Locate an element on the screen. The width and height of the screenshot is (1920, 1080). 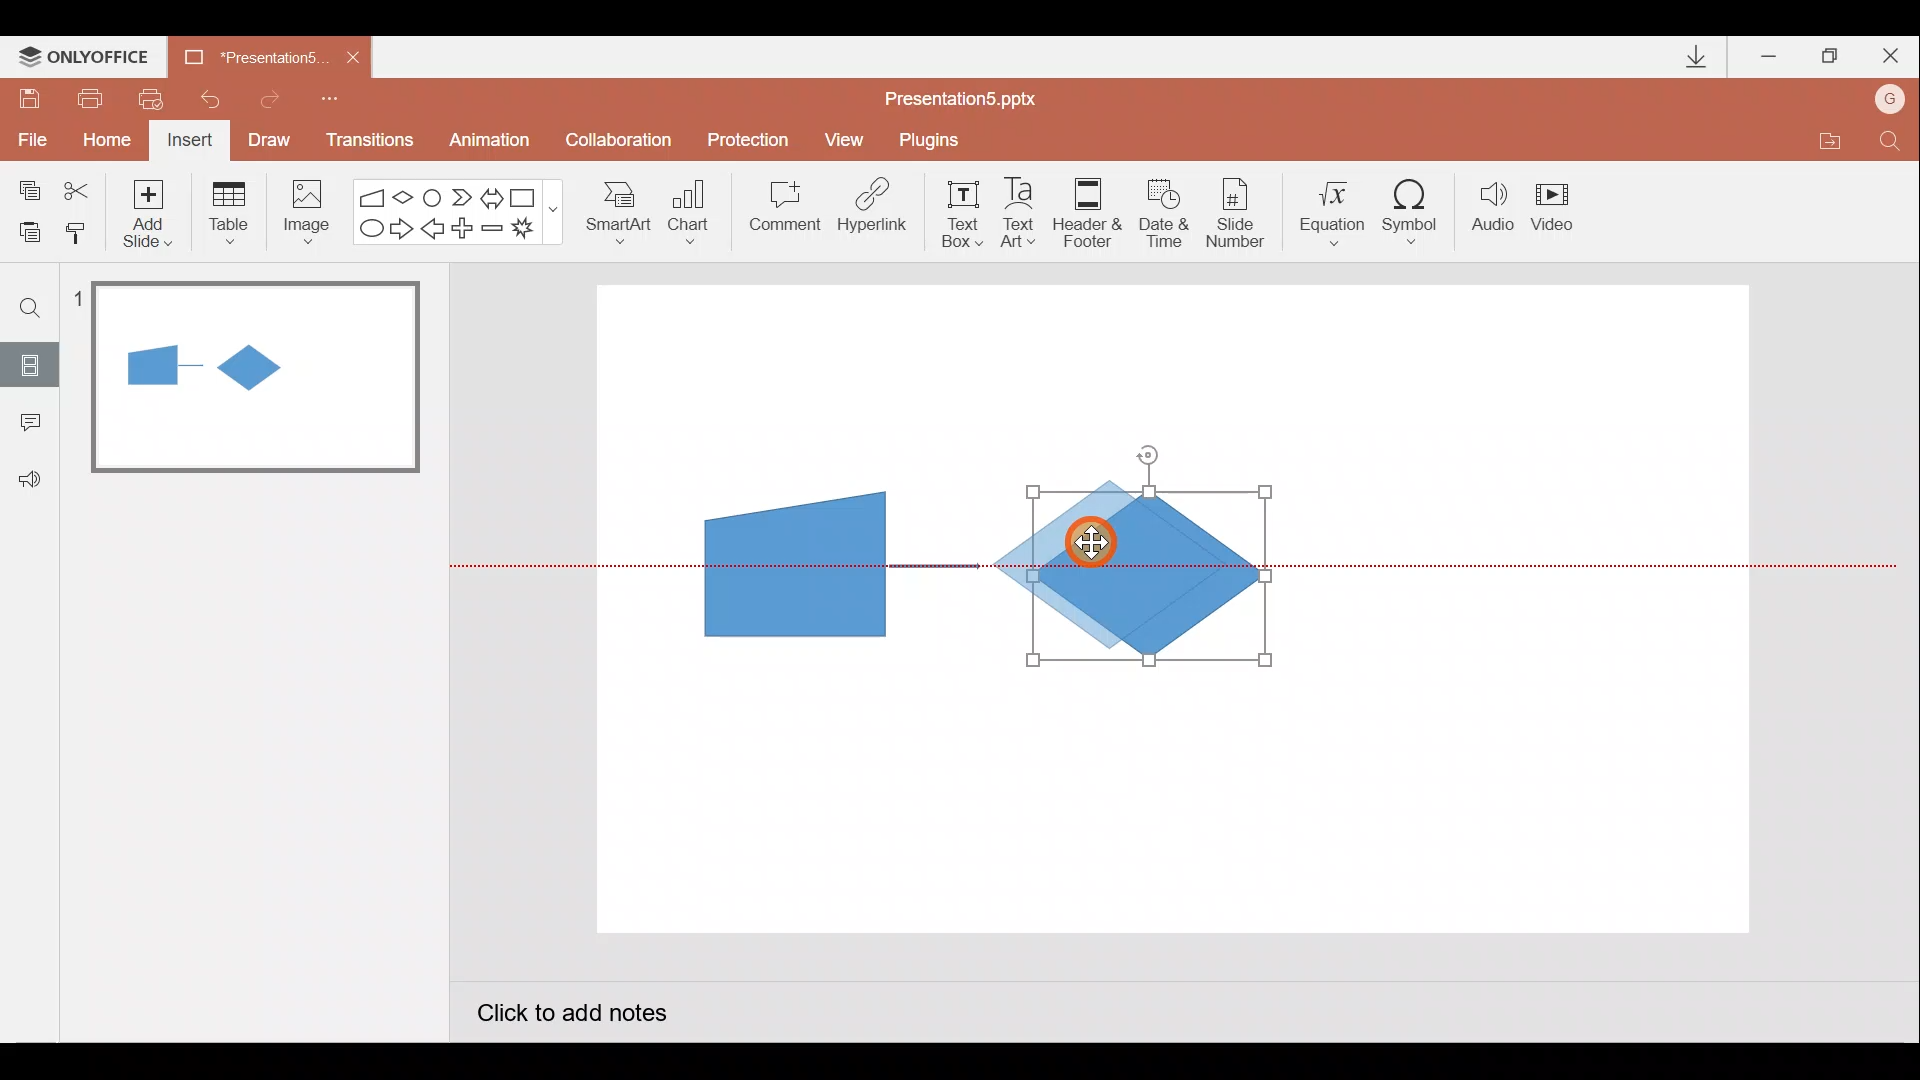
Copy style is located at coordinates (78, 230).